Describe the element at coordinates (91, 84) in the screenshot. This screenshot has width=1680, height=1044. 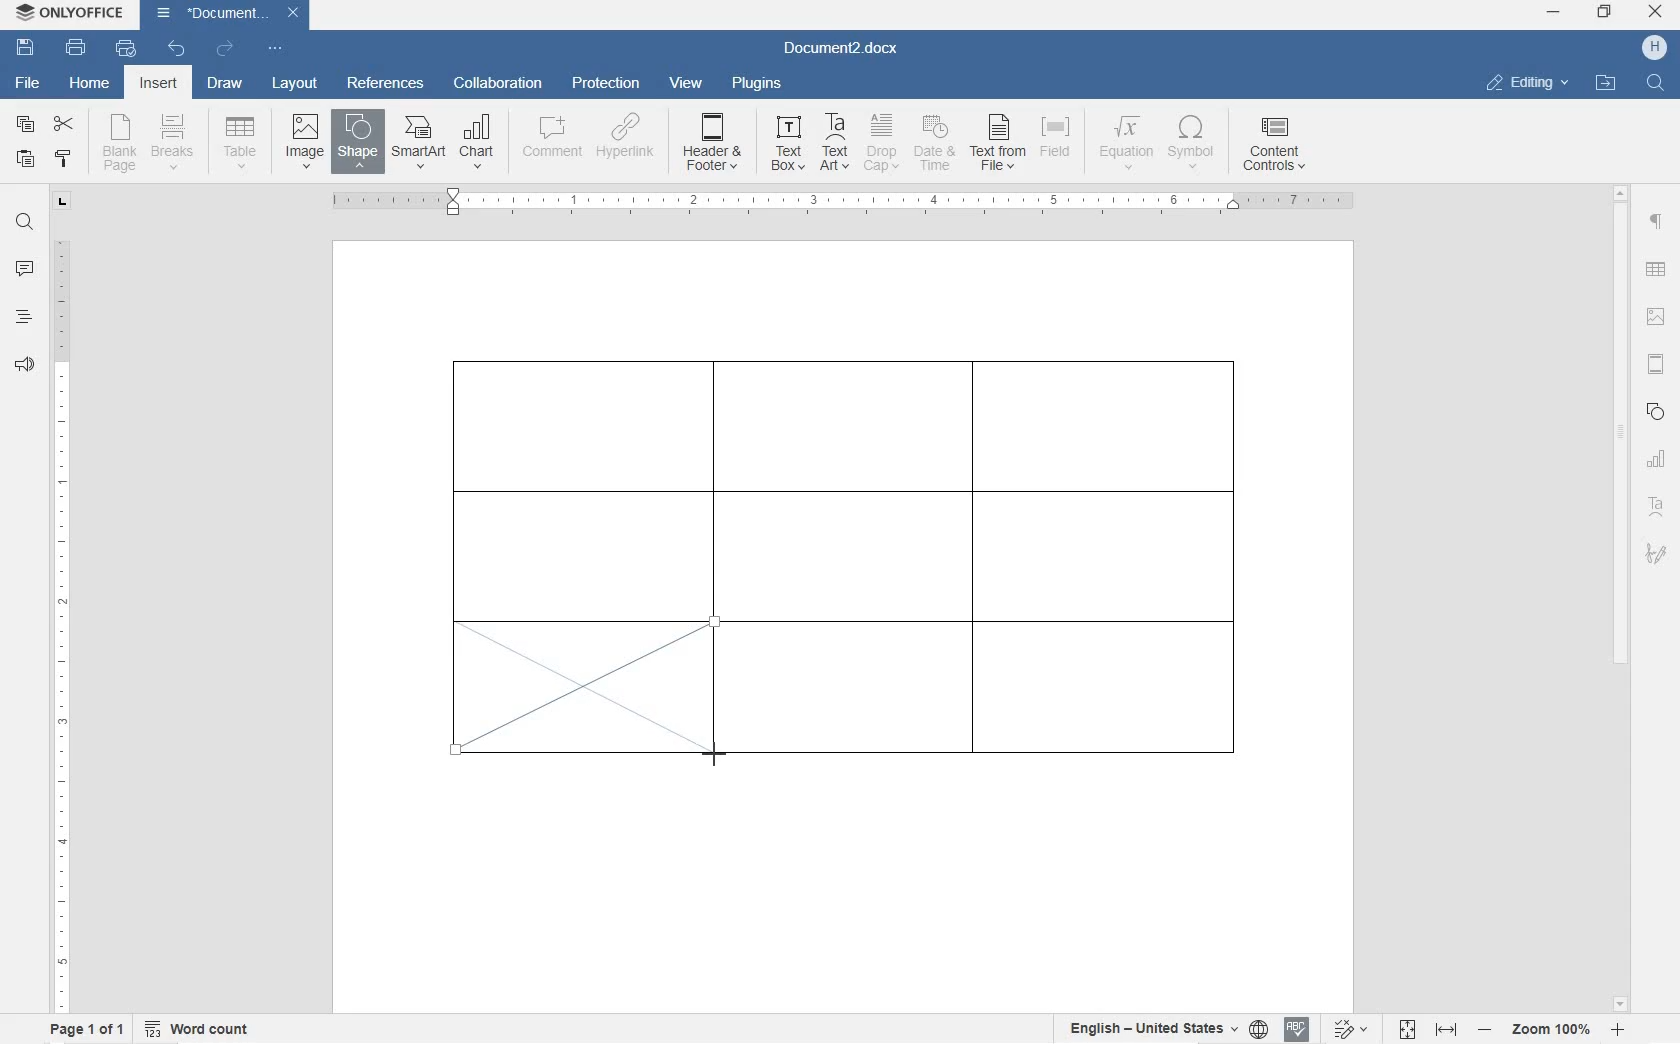
I see `home` at that location.